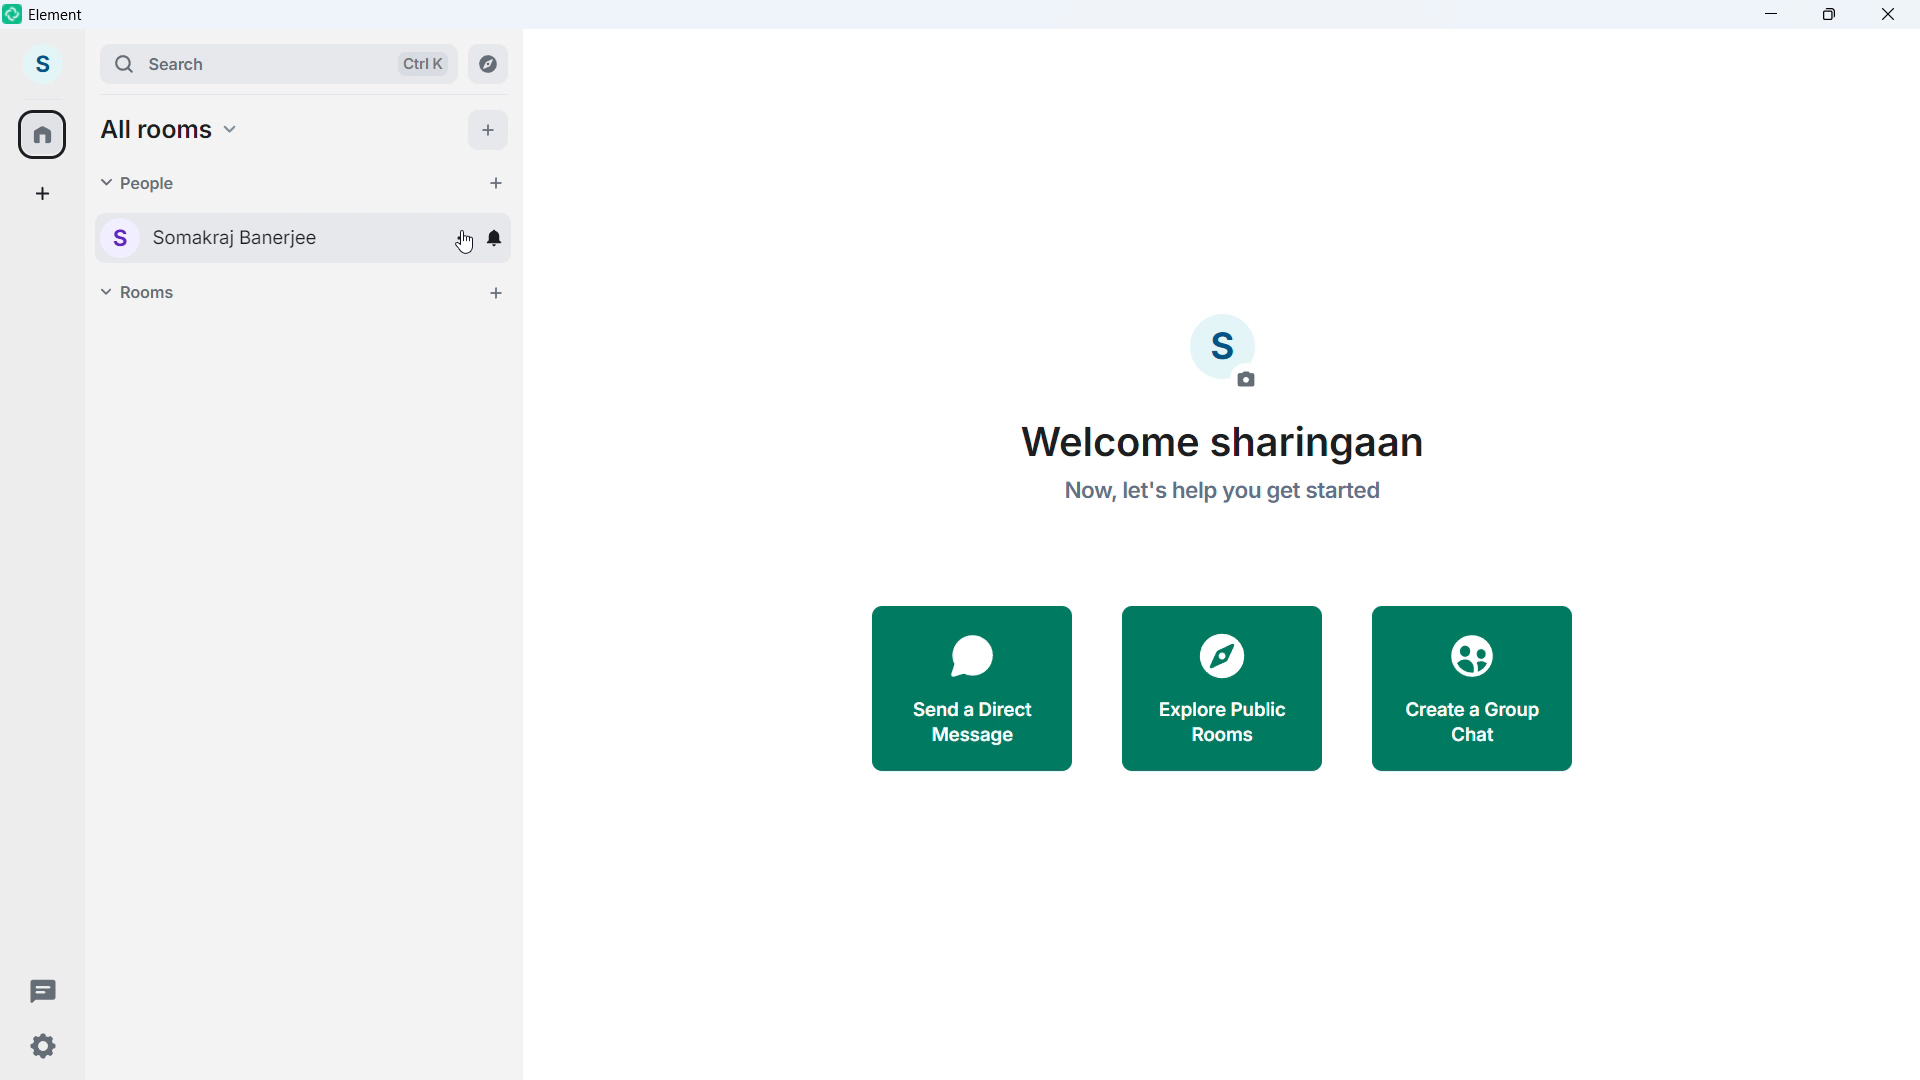  What do you see at coordinates (1827, 16) in the screenshot?
I see `maximize` at bounding box center [1827, 16].